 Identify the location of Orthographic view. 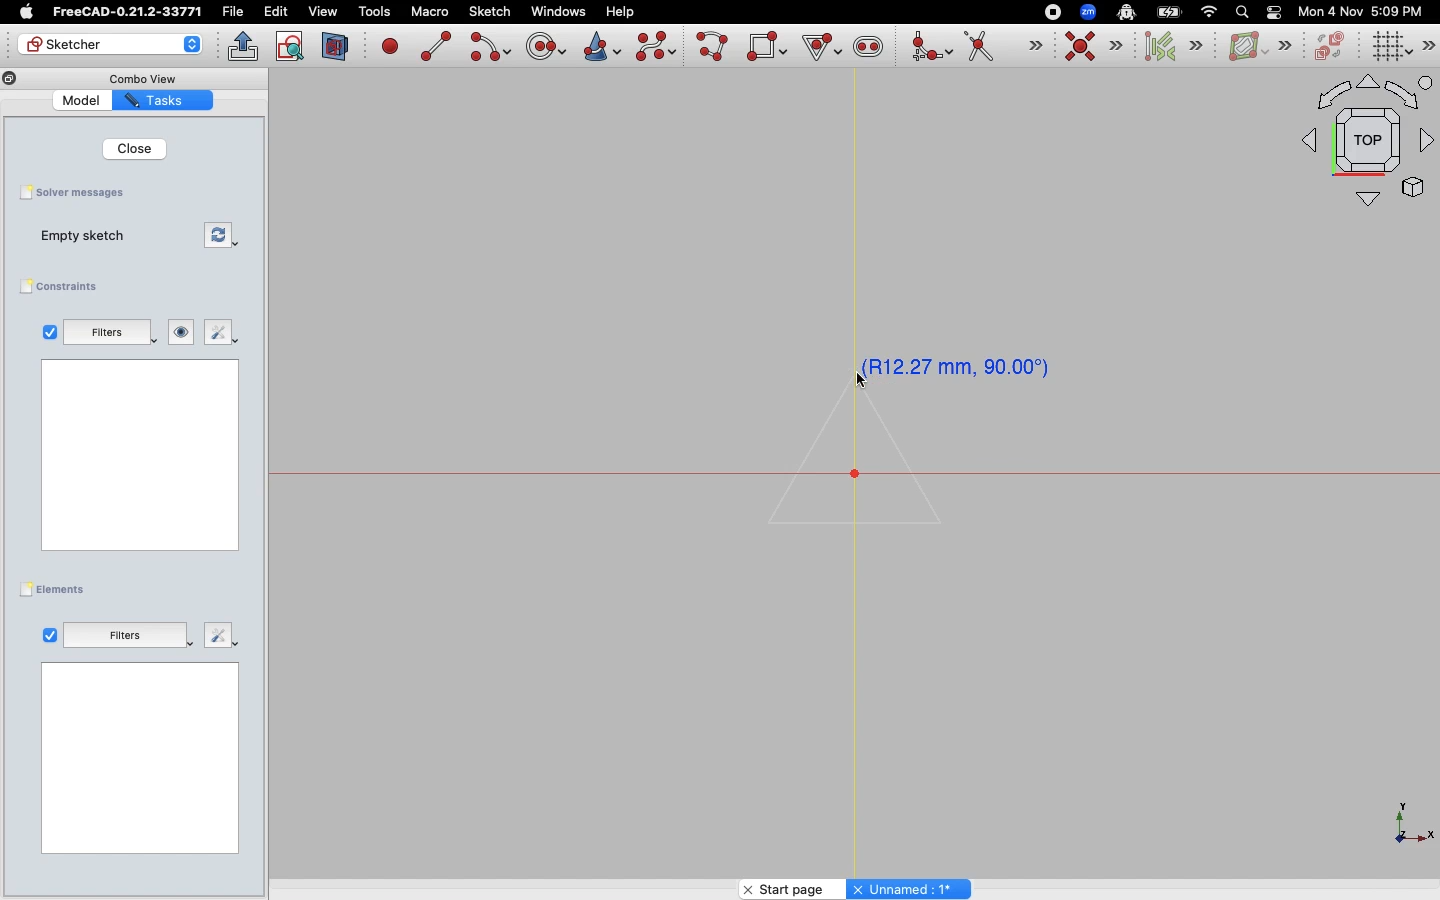
(1364, 142).